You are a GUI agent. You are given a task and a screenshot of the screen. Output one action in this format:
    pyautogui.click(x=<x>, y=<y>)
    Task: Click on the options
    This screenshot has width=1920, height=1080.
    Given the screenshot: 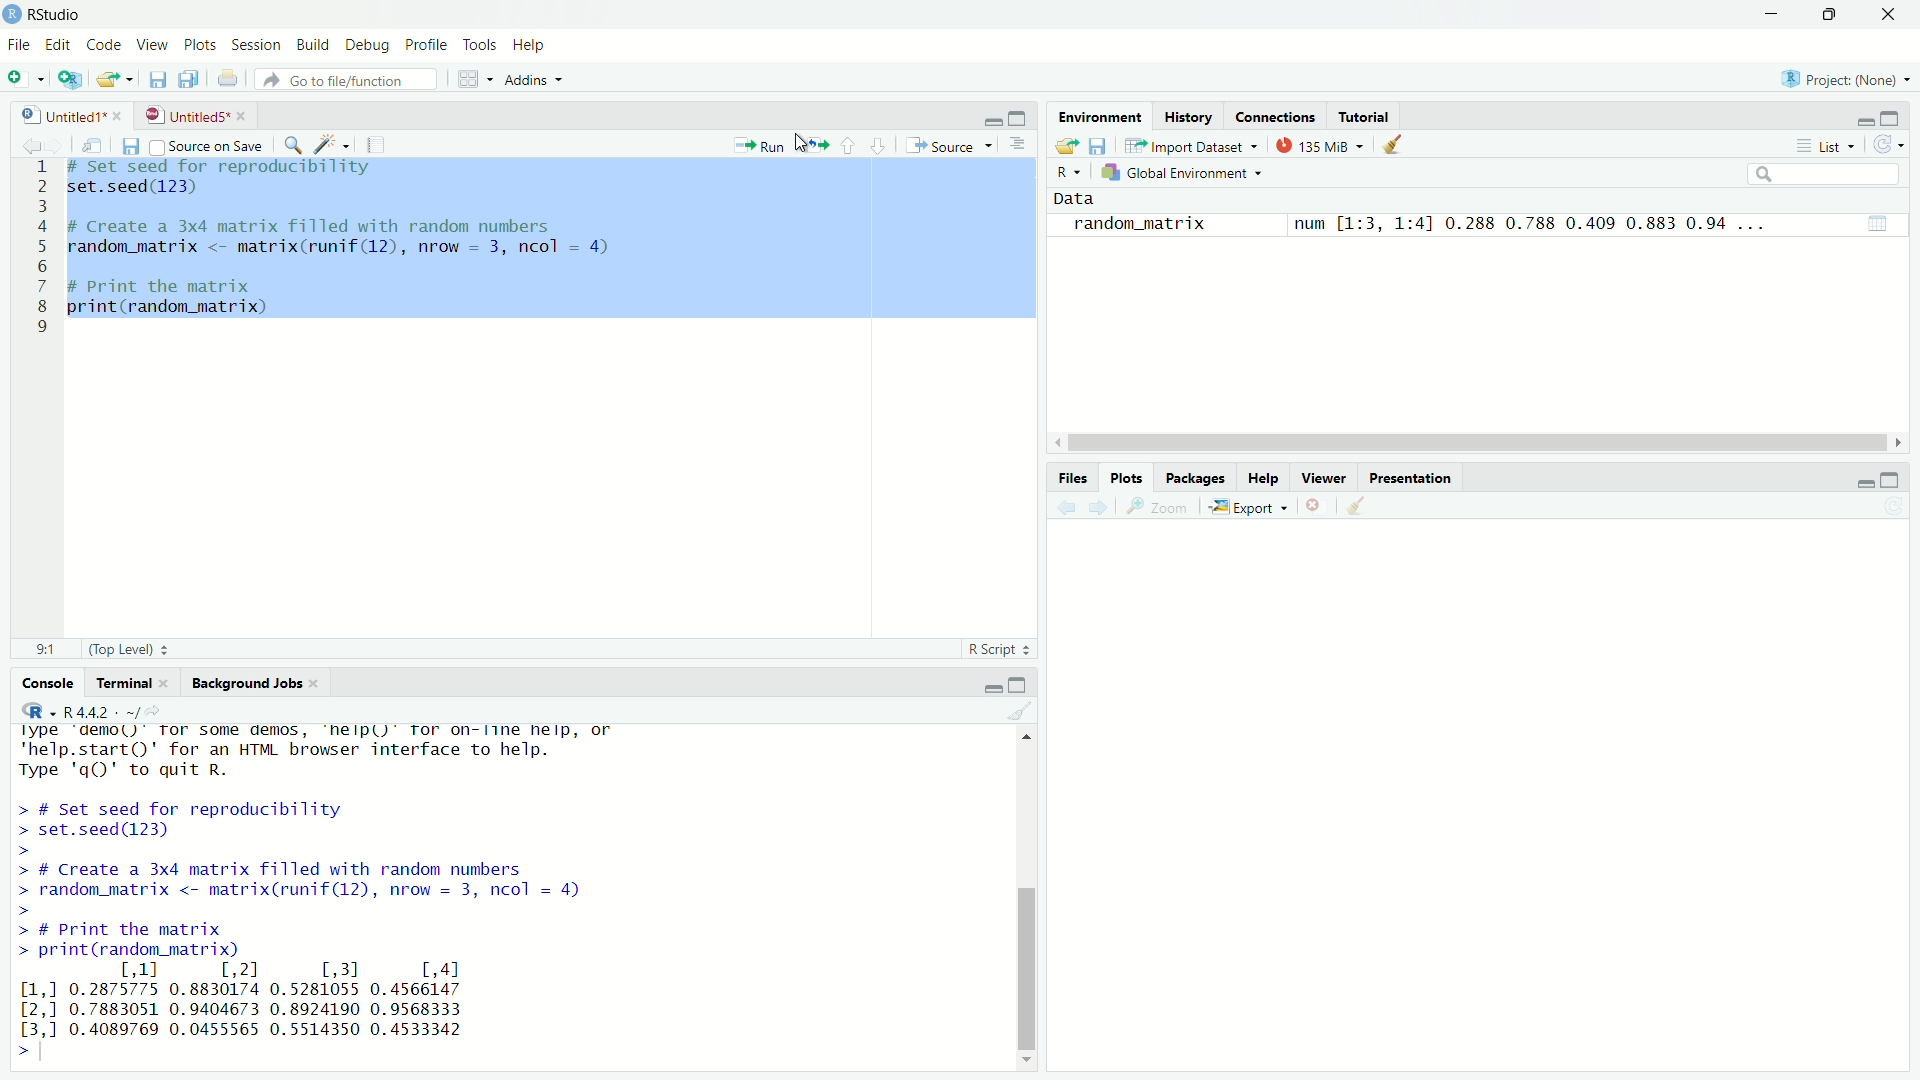 What is the action you would take?
    pyautogui.click(x=1017, y=147)
    